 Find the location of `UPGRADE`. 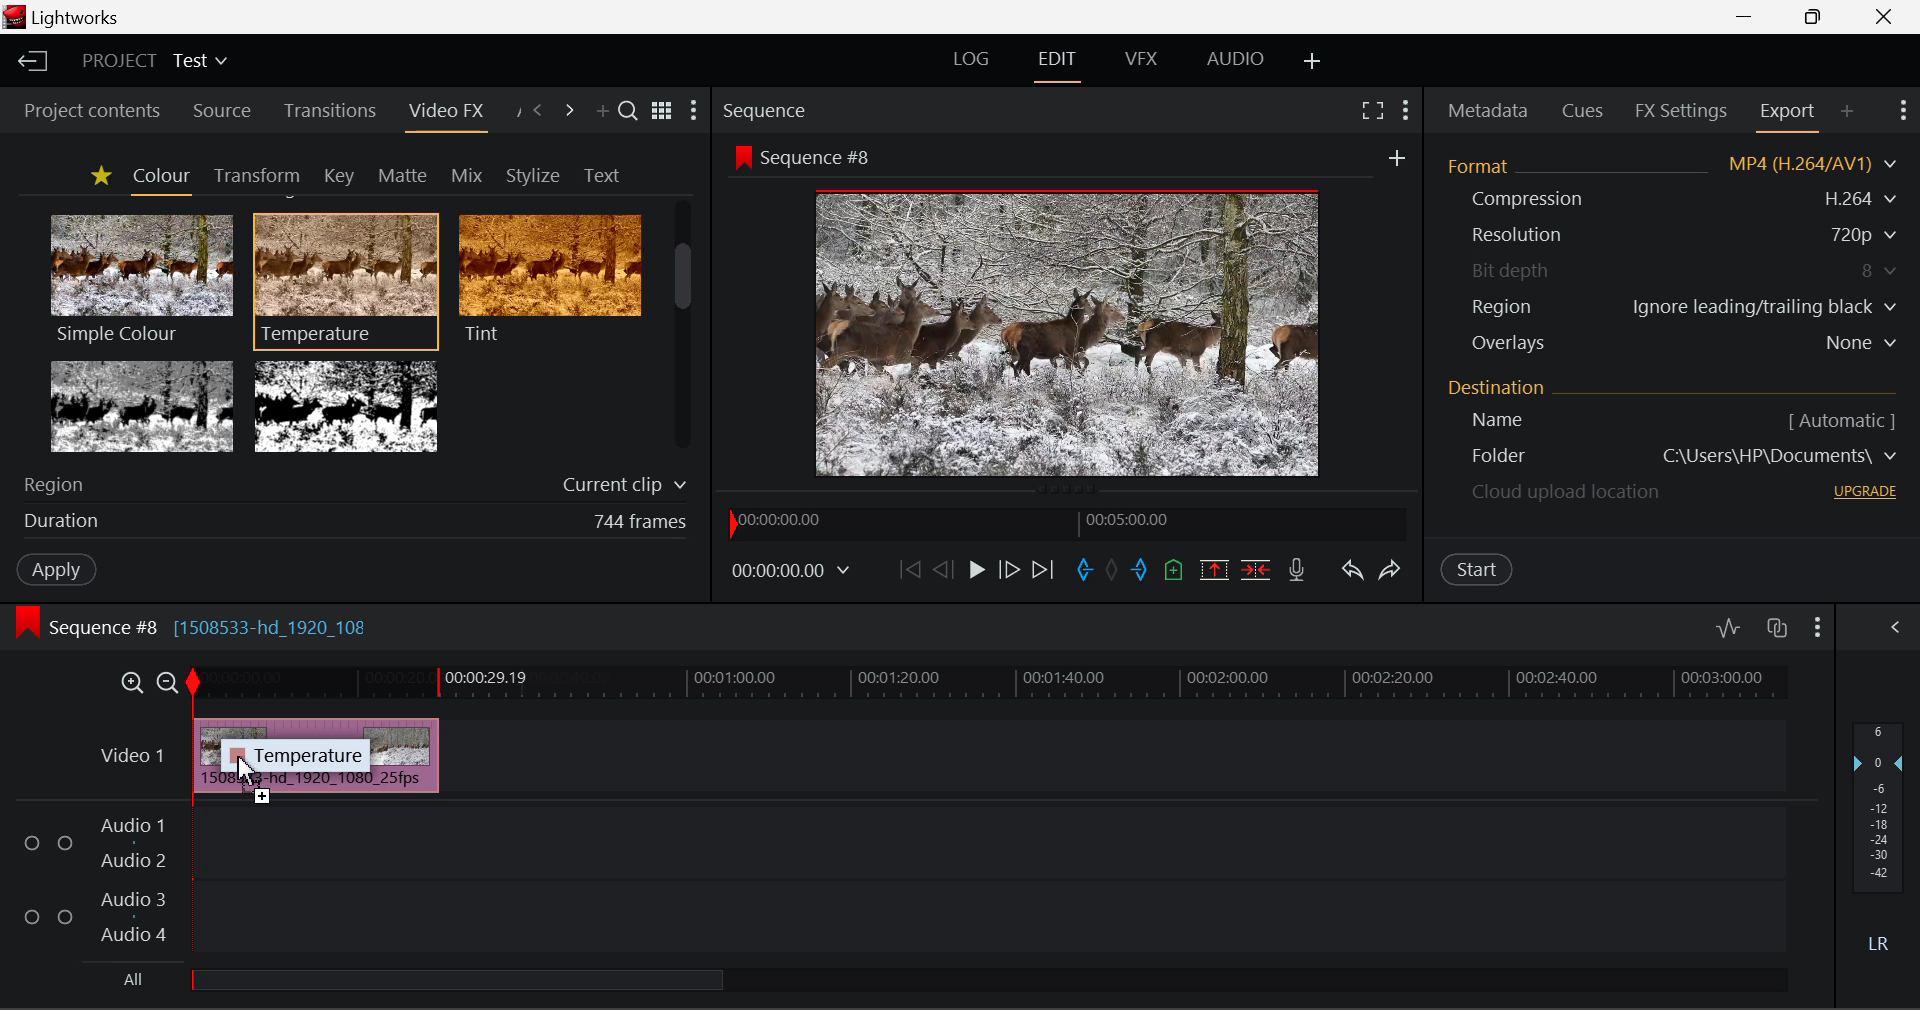

UPGRADE is located at coordinates (1865, 491).